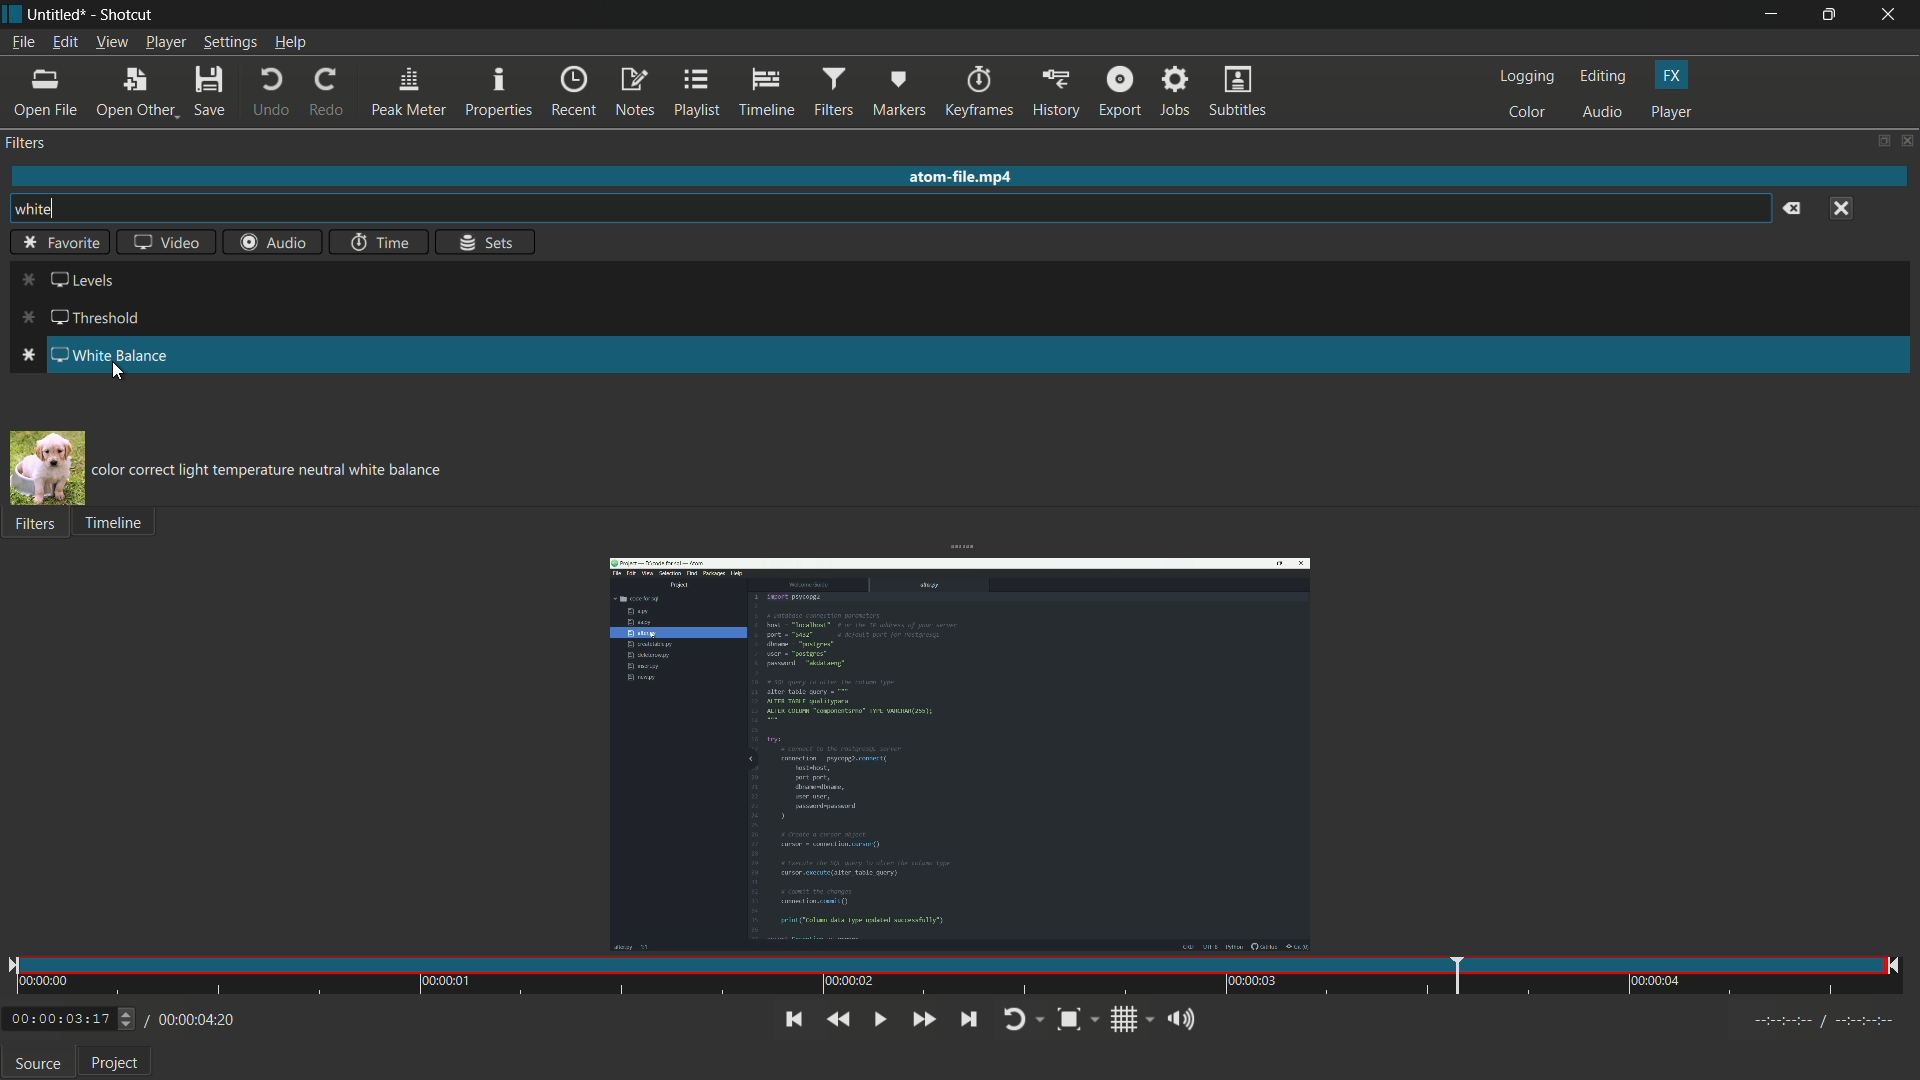  Describe the element at coordinates (1528, 77) in the screenshot. I see `logging` at that location.